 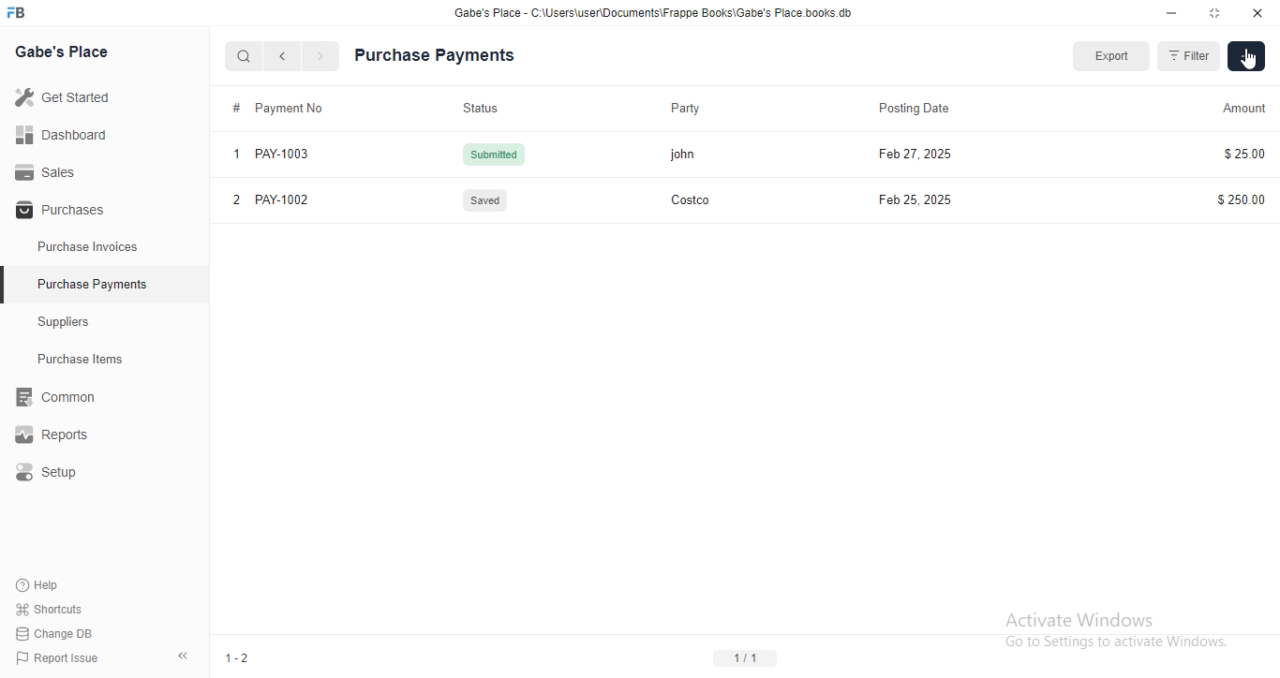 I want to click on Report Issue, so click(x=52, y=658).